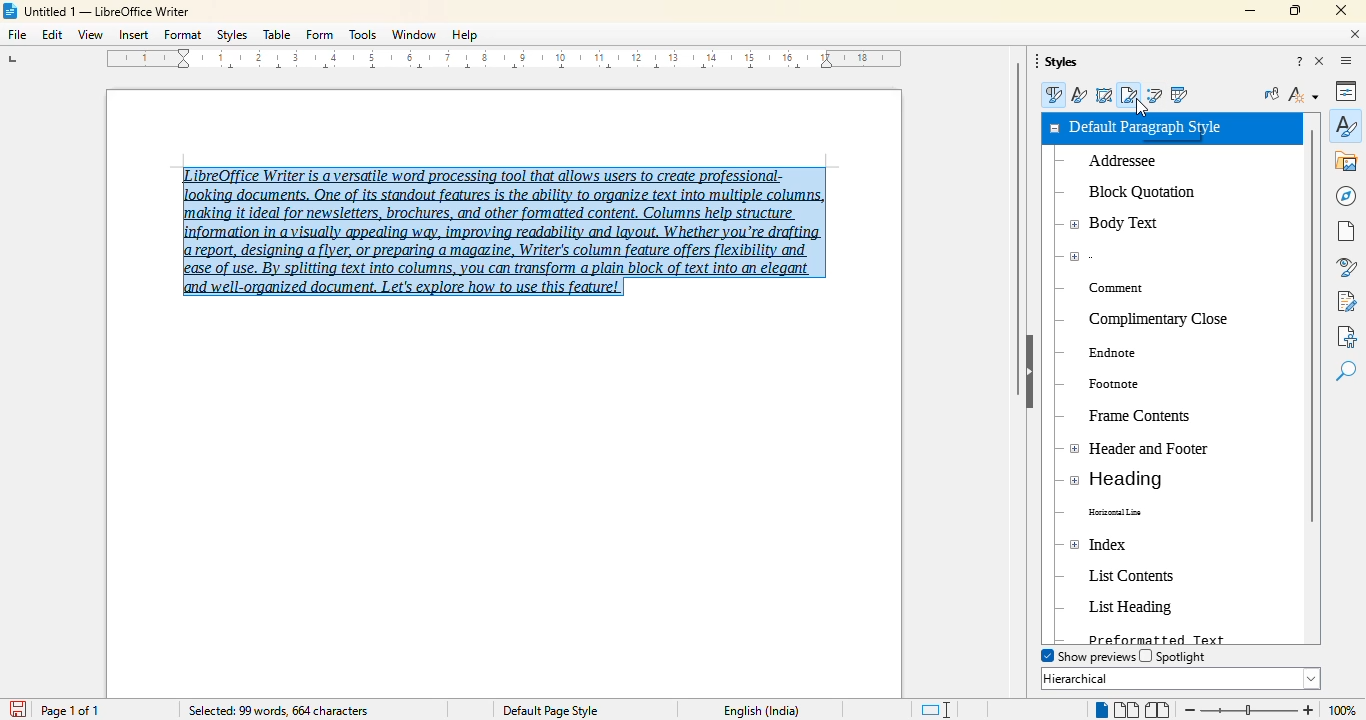 The height and width of the screenshot is (720, 1366). Describe the element at coordinates (183, 34) in the screenshot. I see `format` at that location.